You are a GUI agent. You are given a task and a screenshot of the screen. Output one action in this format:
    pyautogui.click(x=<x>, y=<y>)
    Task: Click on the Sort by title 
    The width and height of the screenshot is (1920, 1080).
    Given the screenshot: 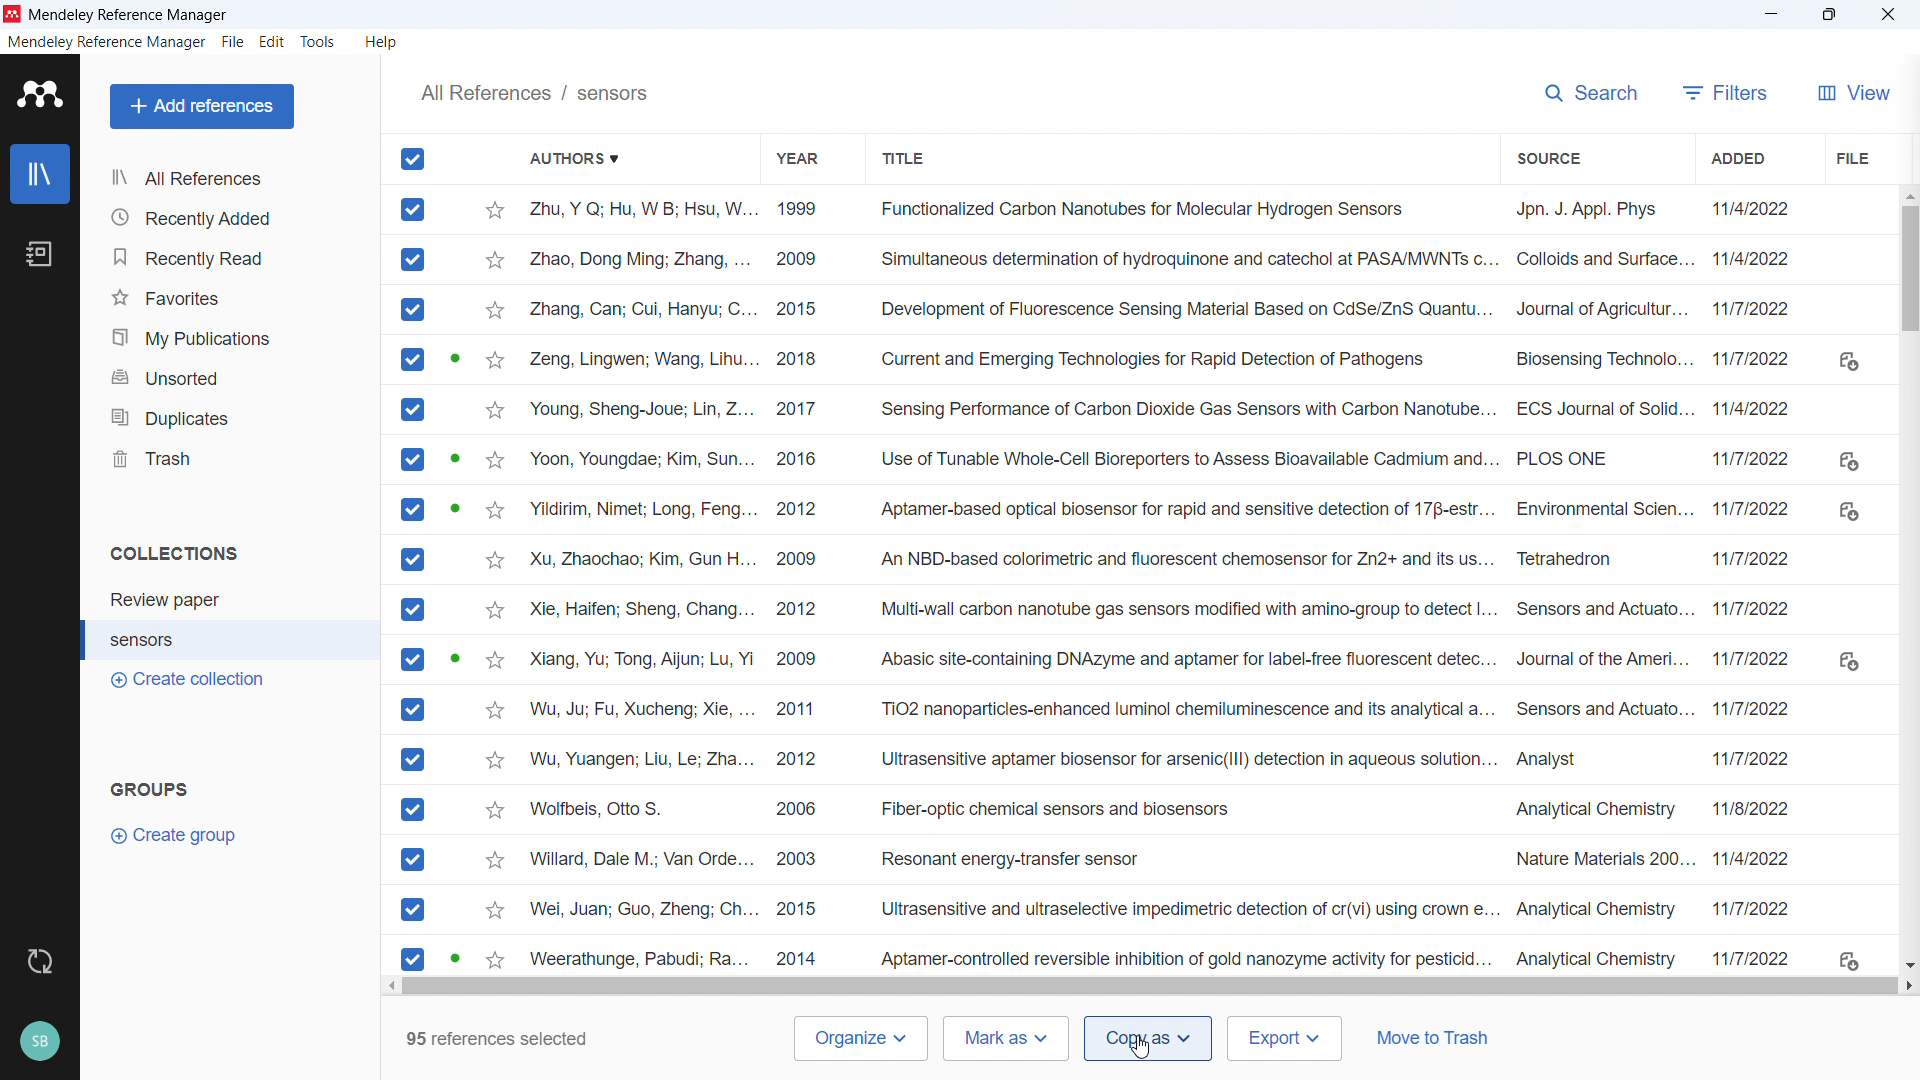 What is the action you would take?
    pyautogui.click(x=908, y=160)
    